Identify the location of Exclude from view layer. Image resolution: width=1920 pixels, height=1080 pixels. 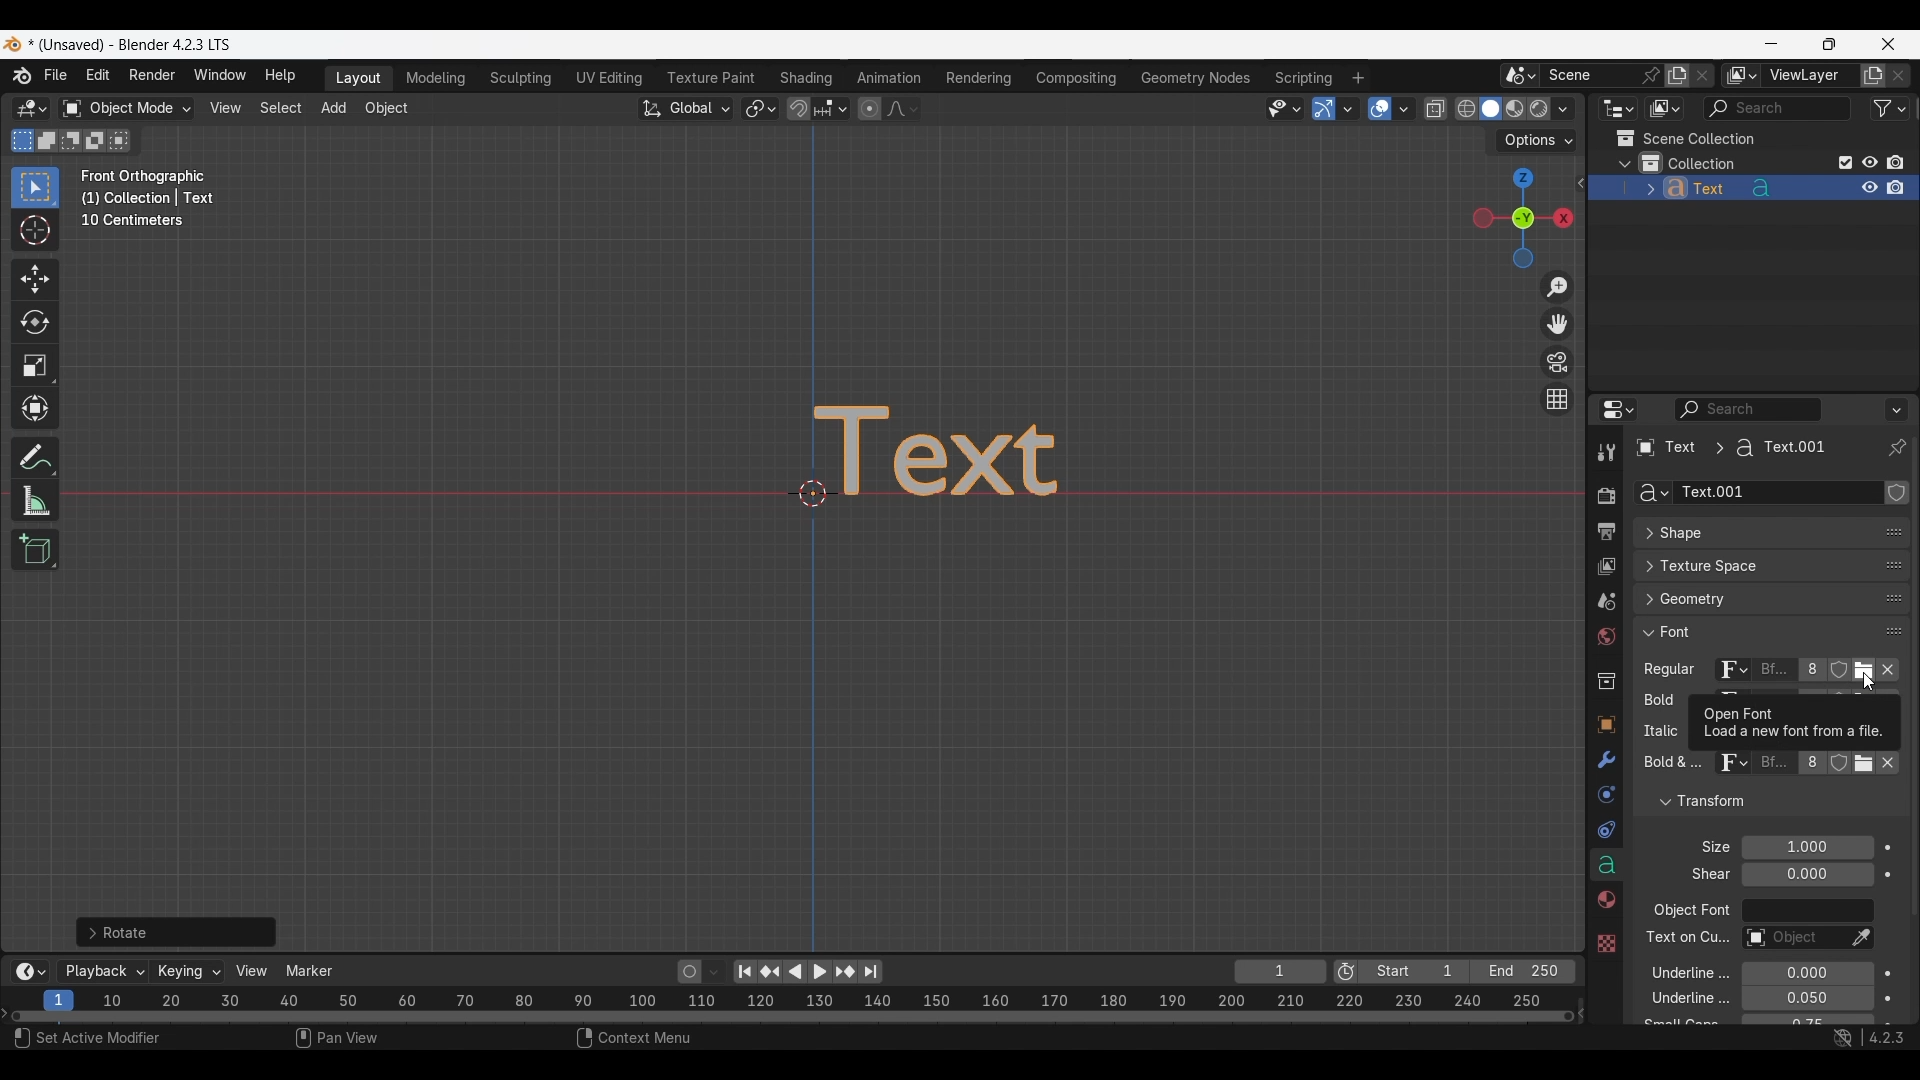
(1846, 162).